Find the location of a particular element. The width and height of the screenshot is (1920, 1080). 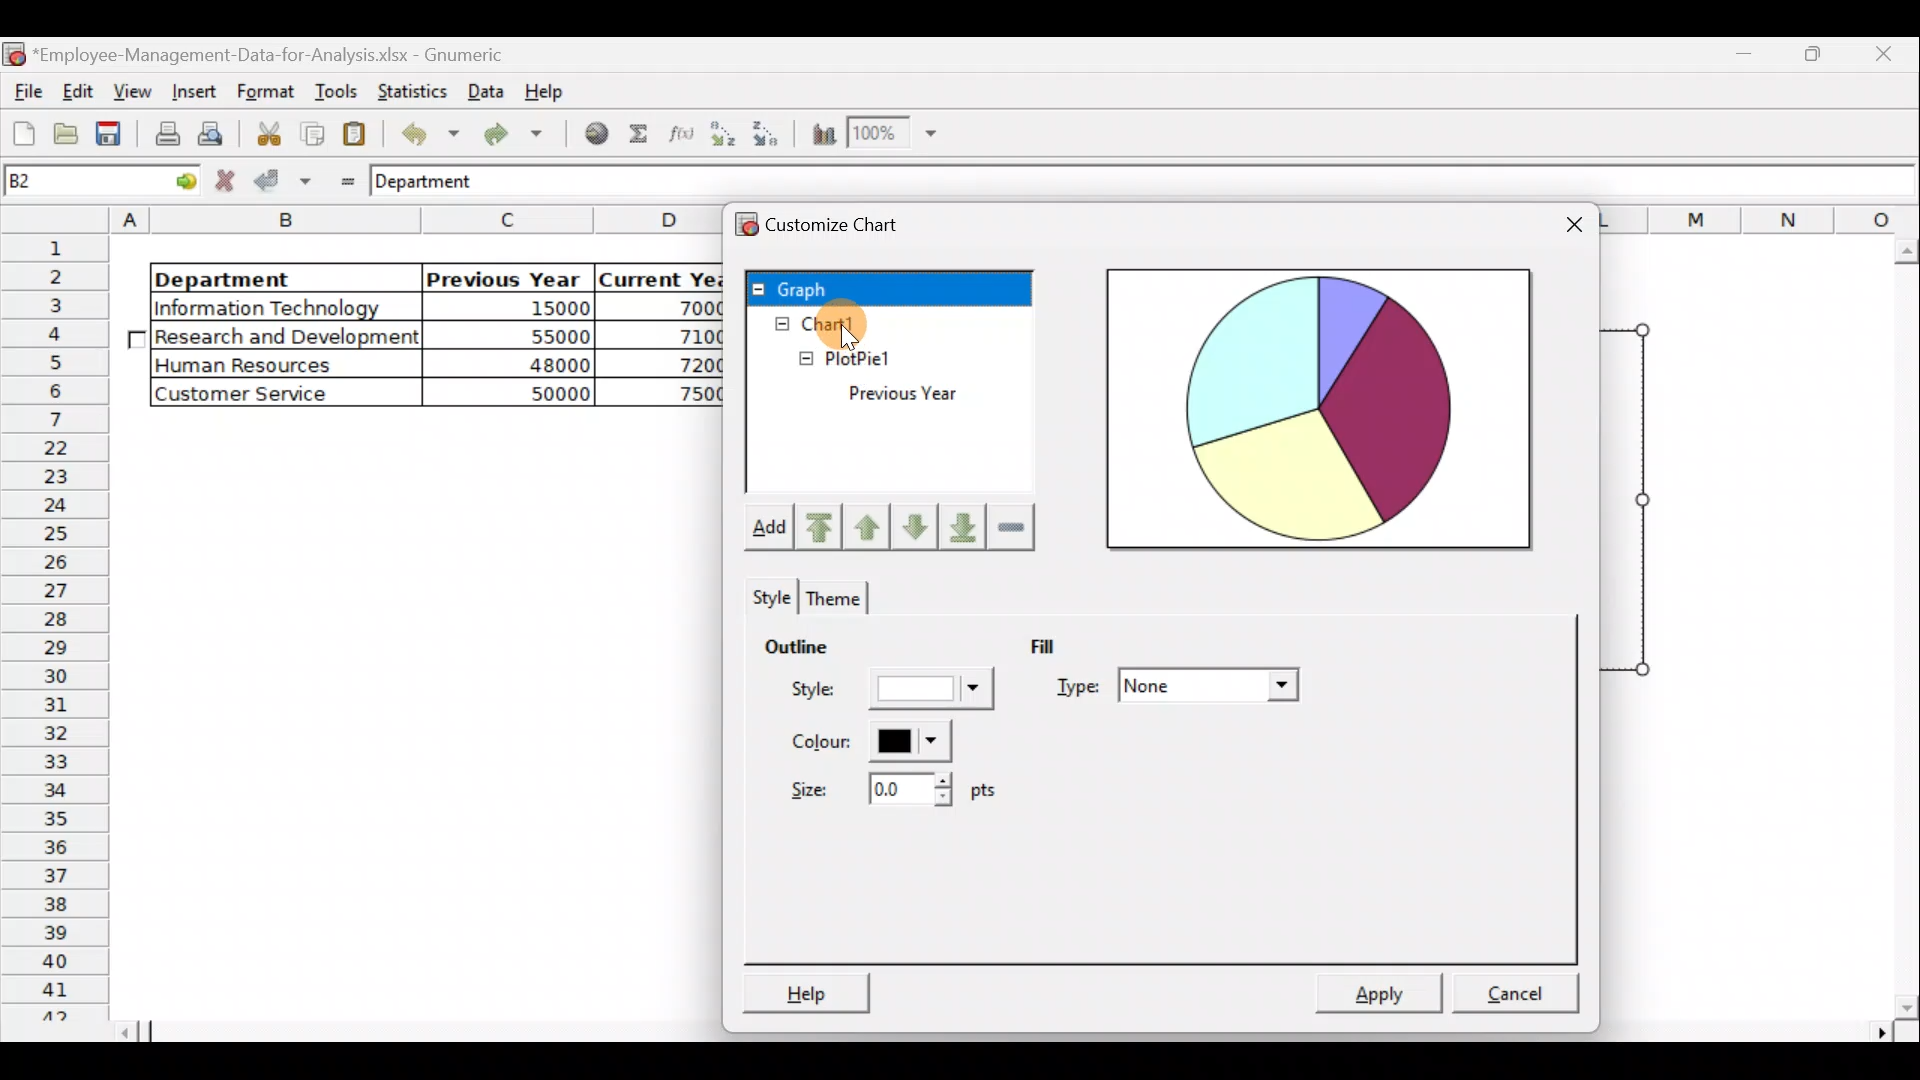

Data is located at coordinates (485, 89).